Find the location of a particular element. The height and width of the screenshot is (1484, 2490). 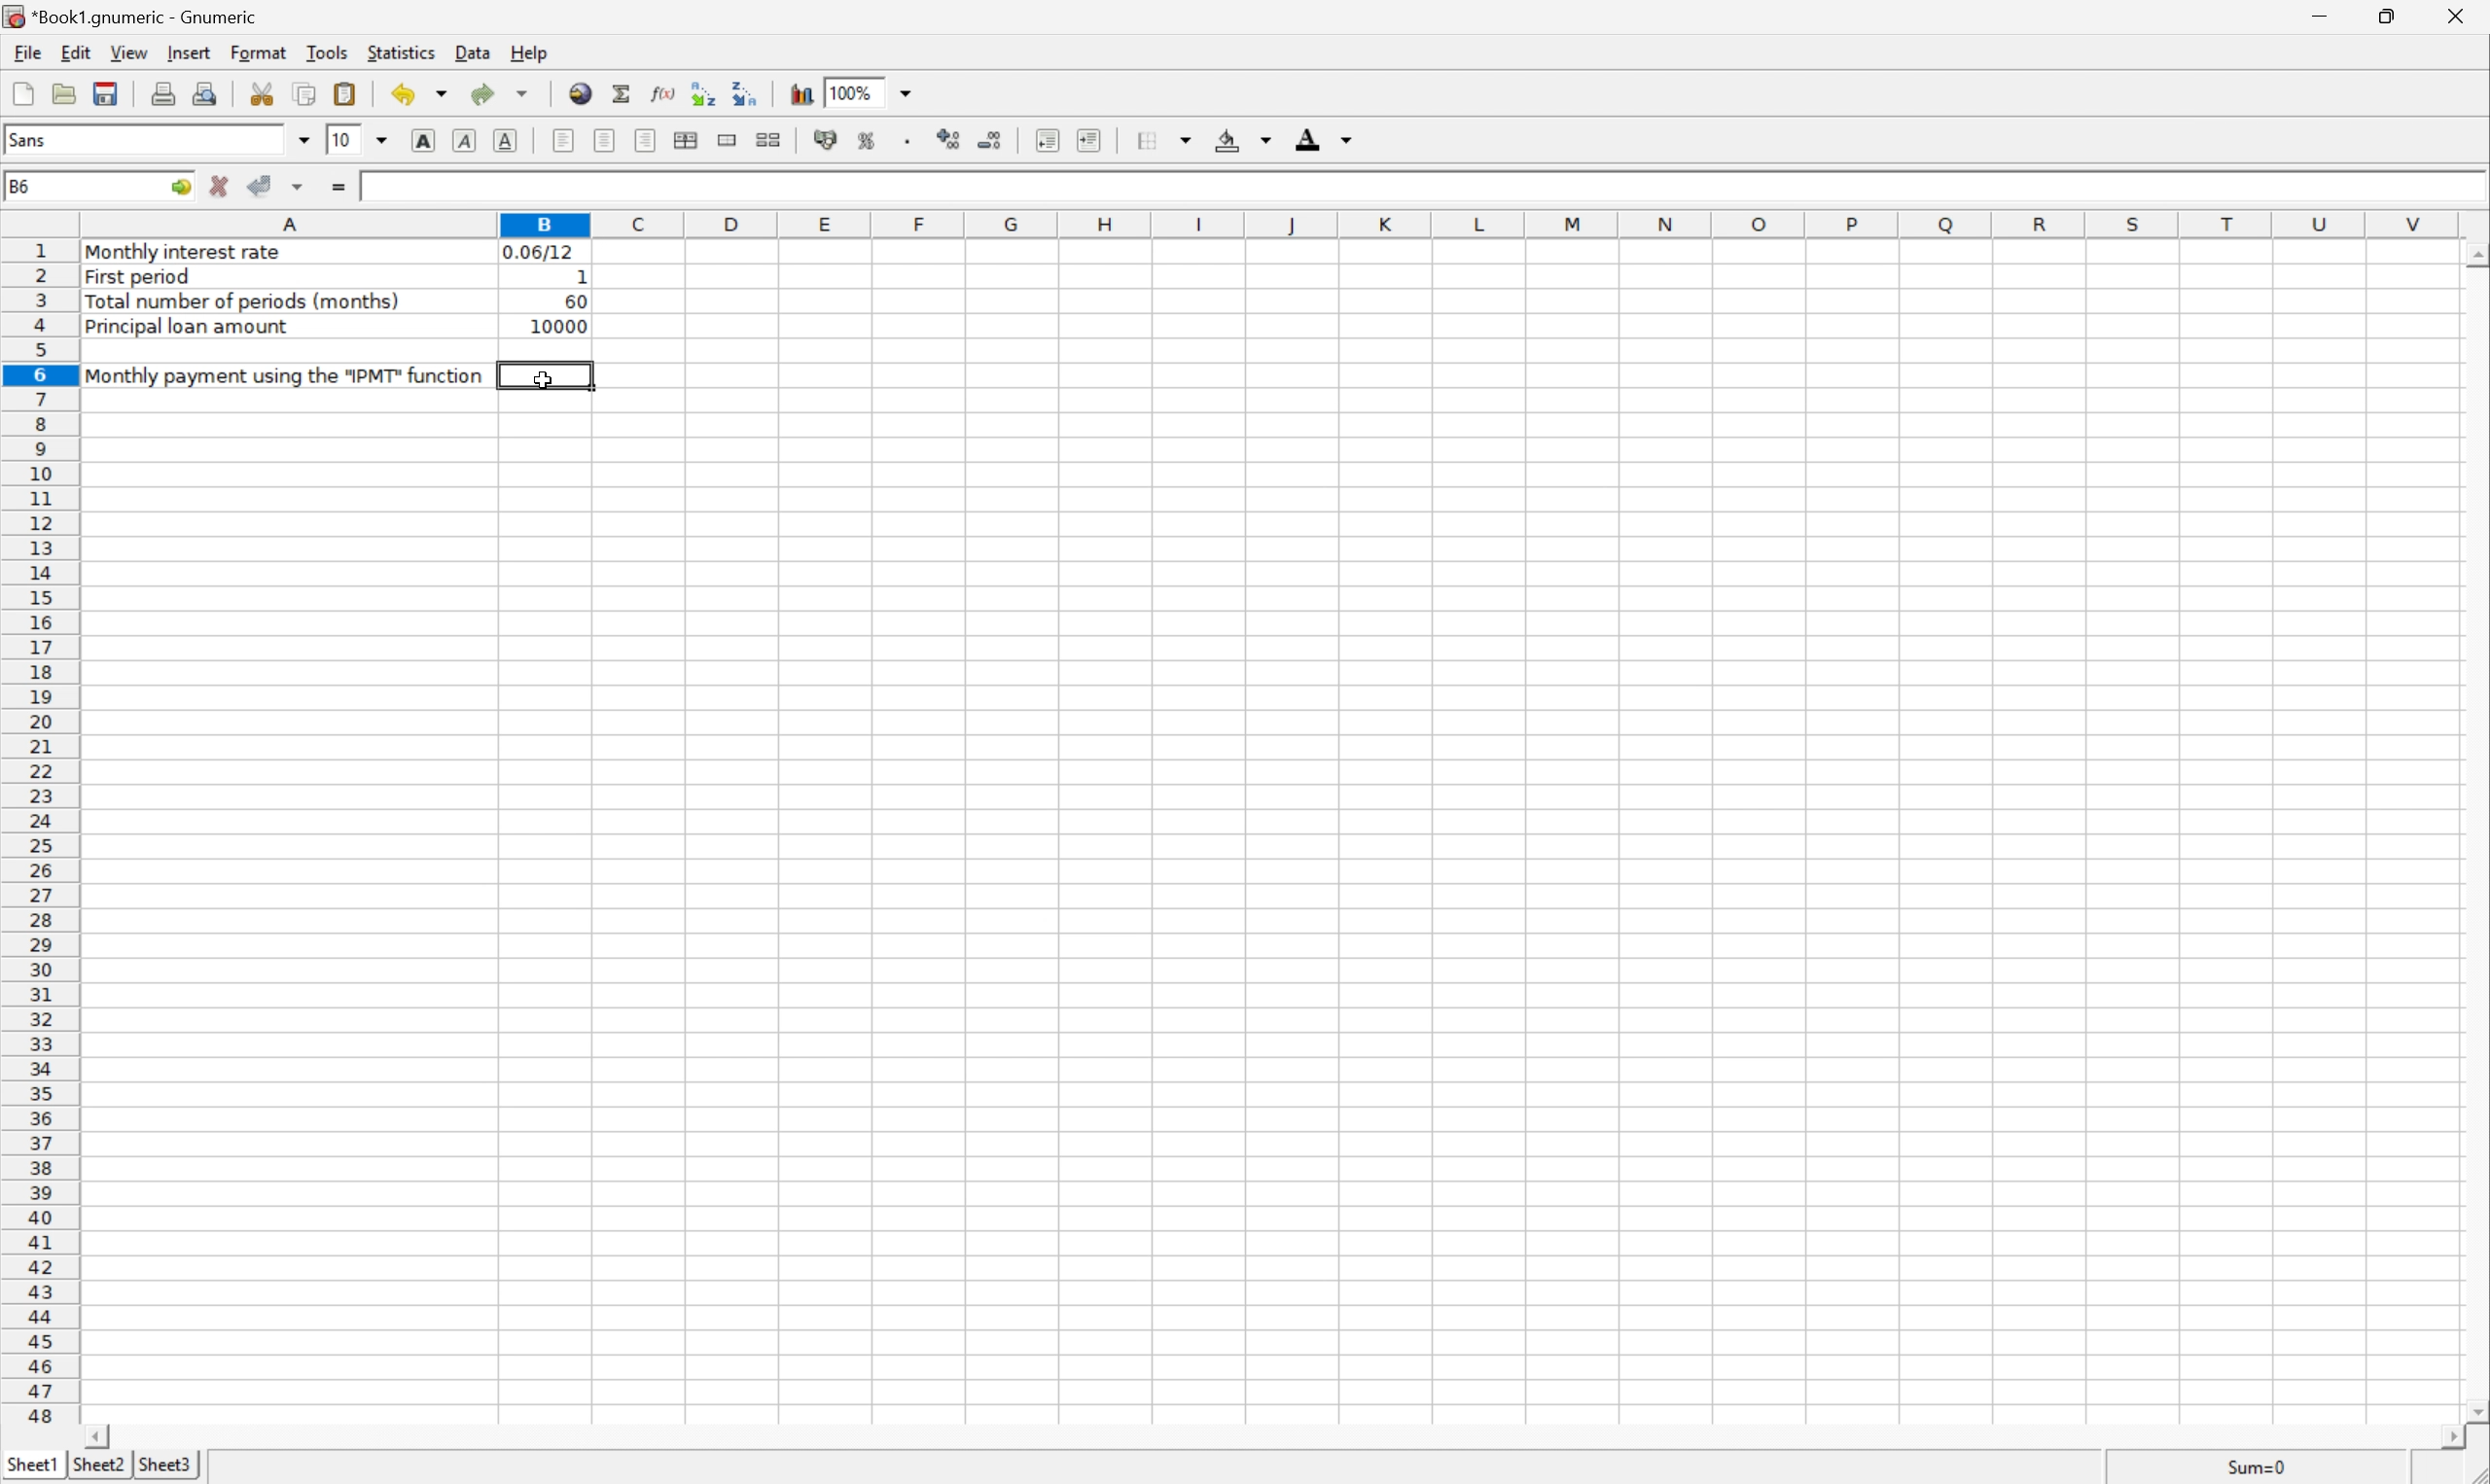

Insert a hyperlink is located at coordinates (578, 91).